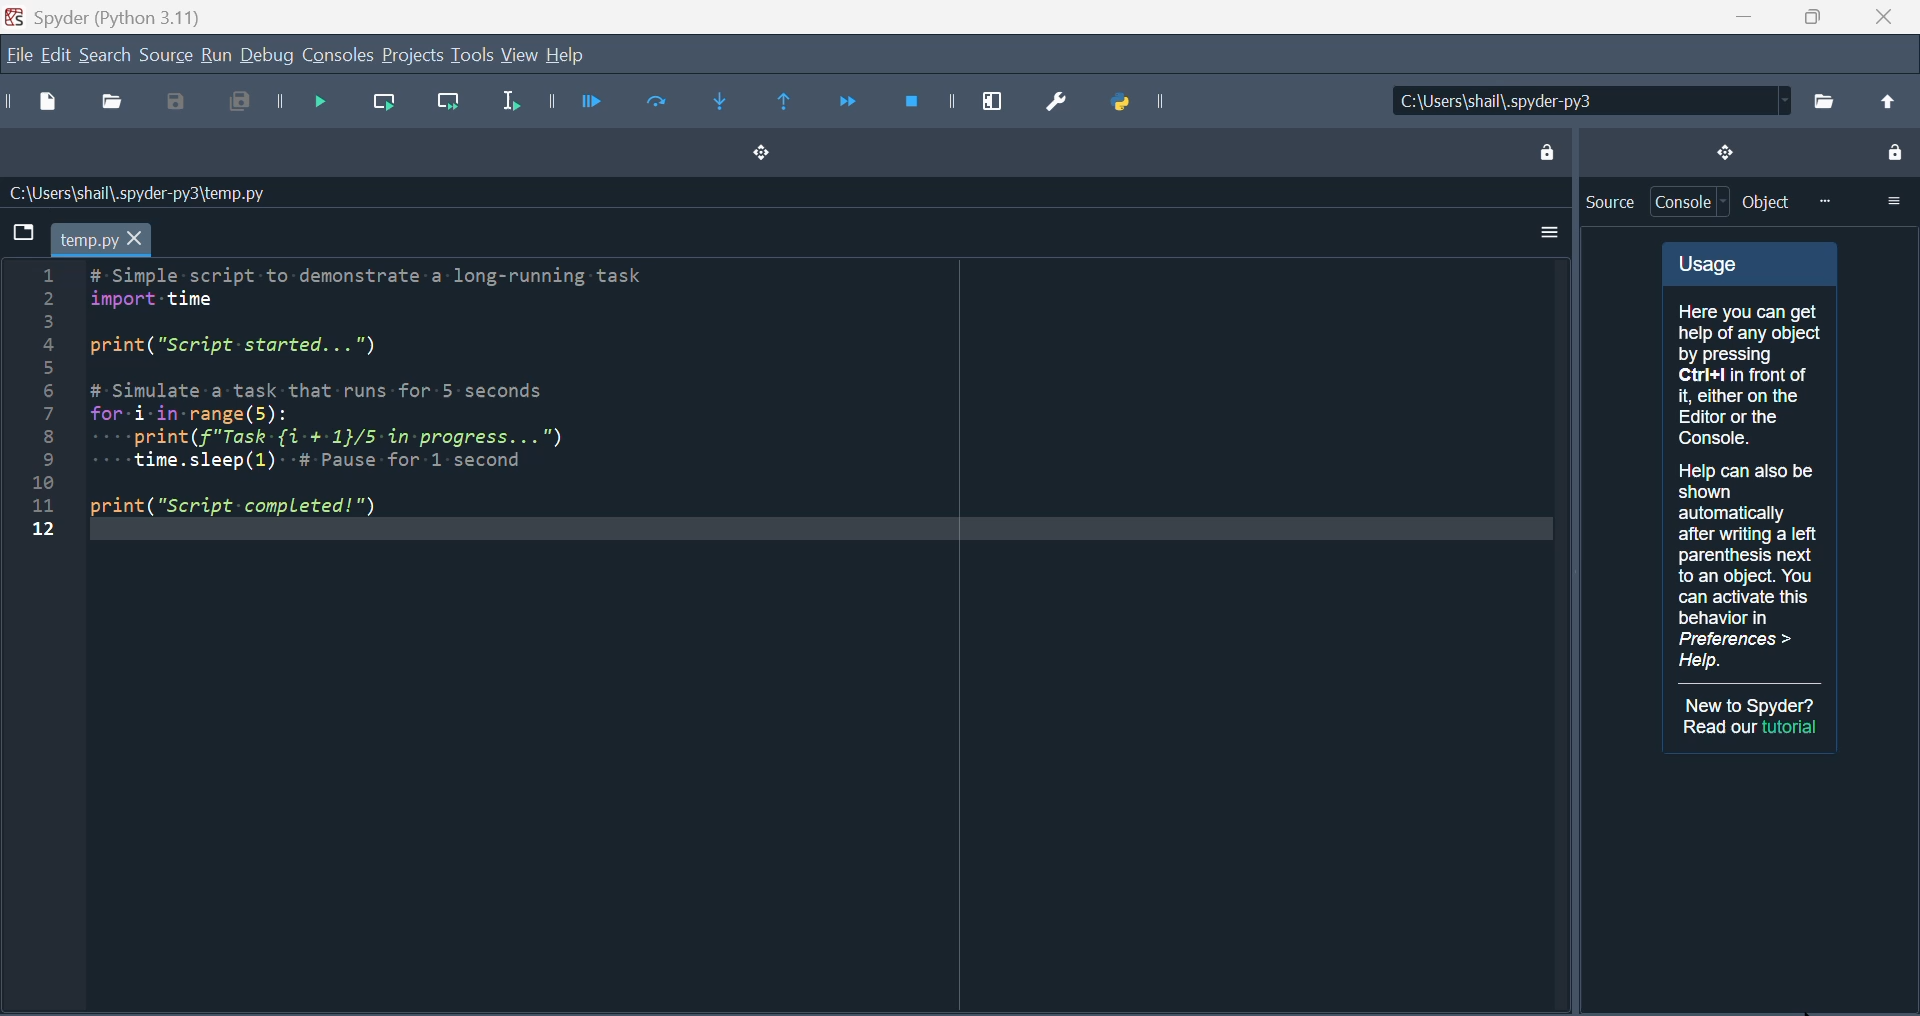 Image resolution: width=1920 pixels, height=1016 pixels. Describe the element at coordinates (1151, 102) in the screenshot. I see `Python path manager` at that location.